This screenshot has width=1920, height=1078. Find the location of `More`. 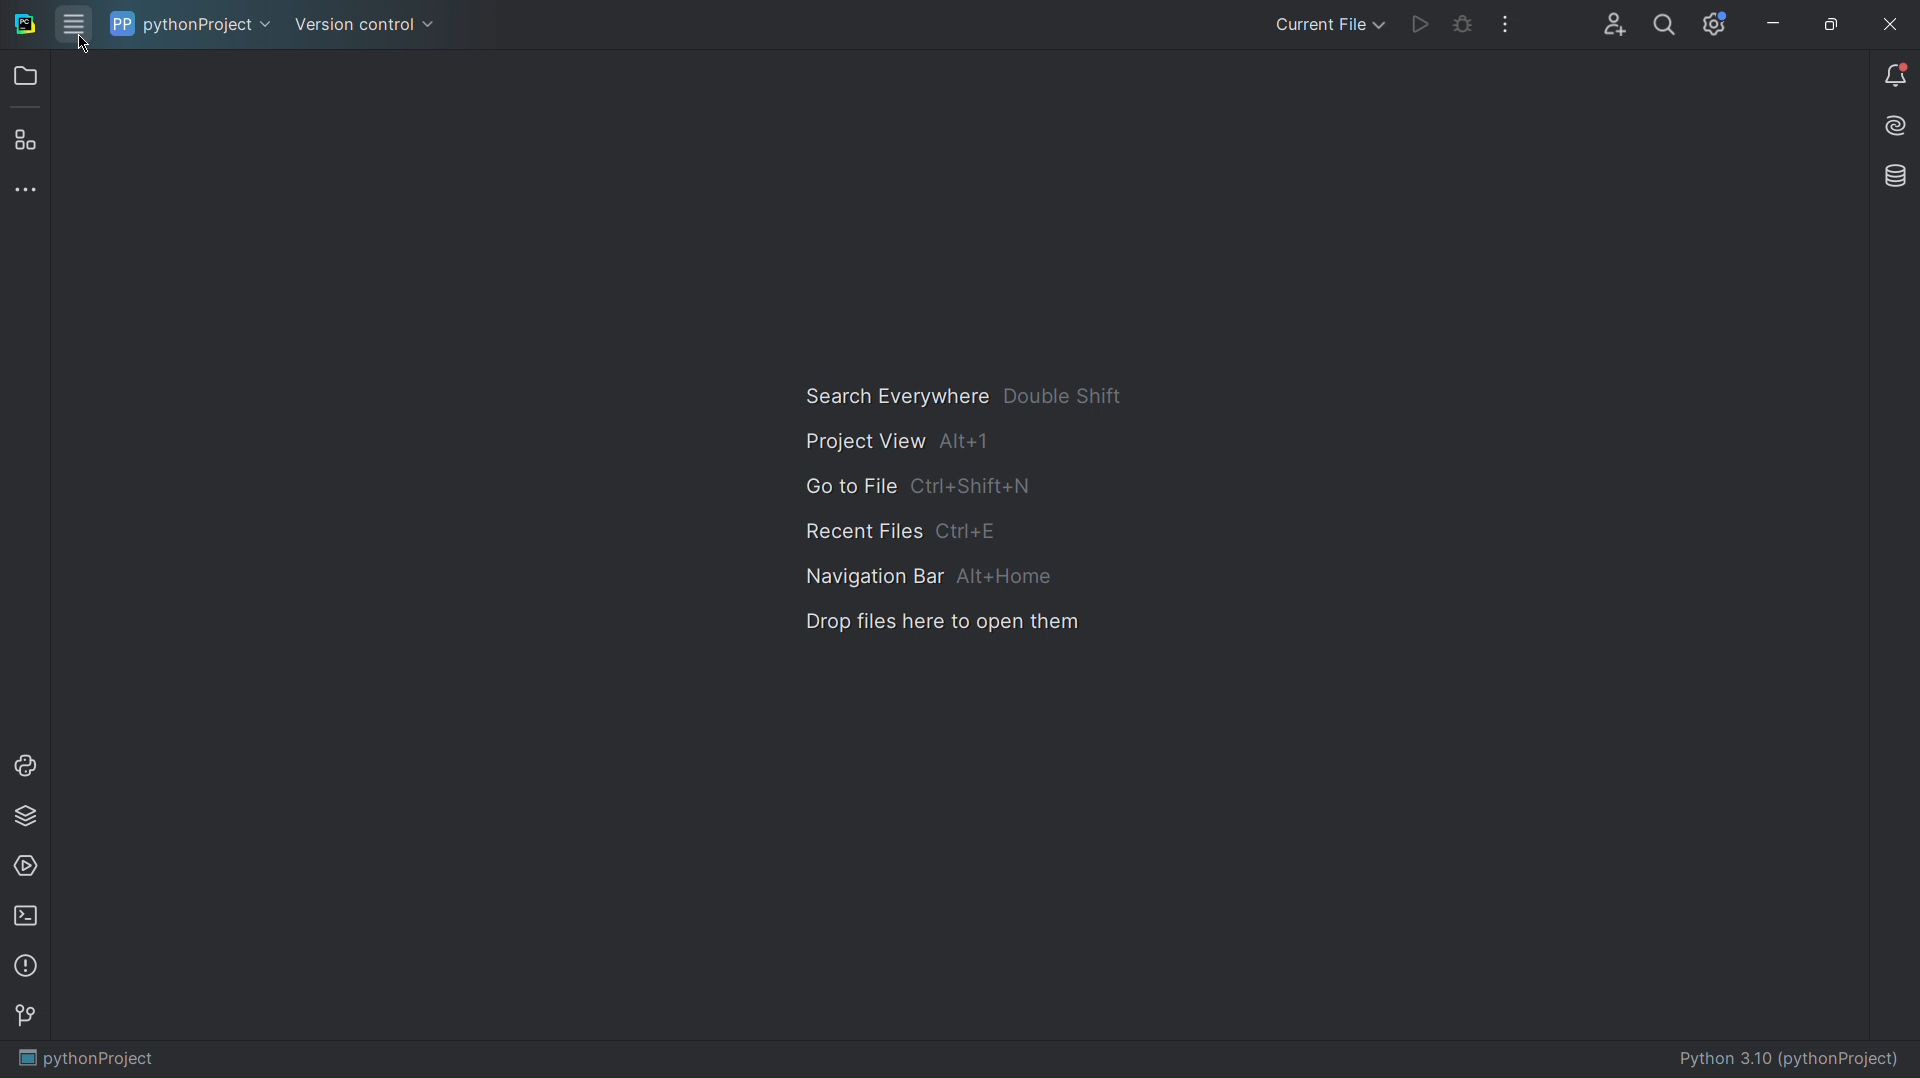

More is located at coordinates (1506, 25).